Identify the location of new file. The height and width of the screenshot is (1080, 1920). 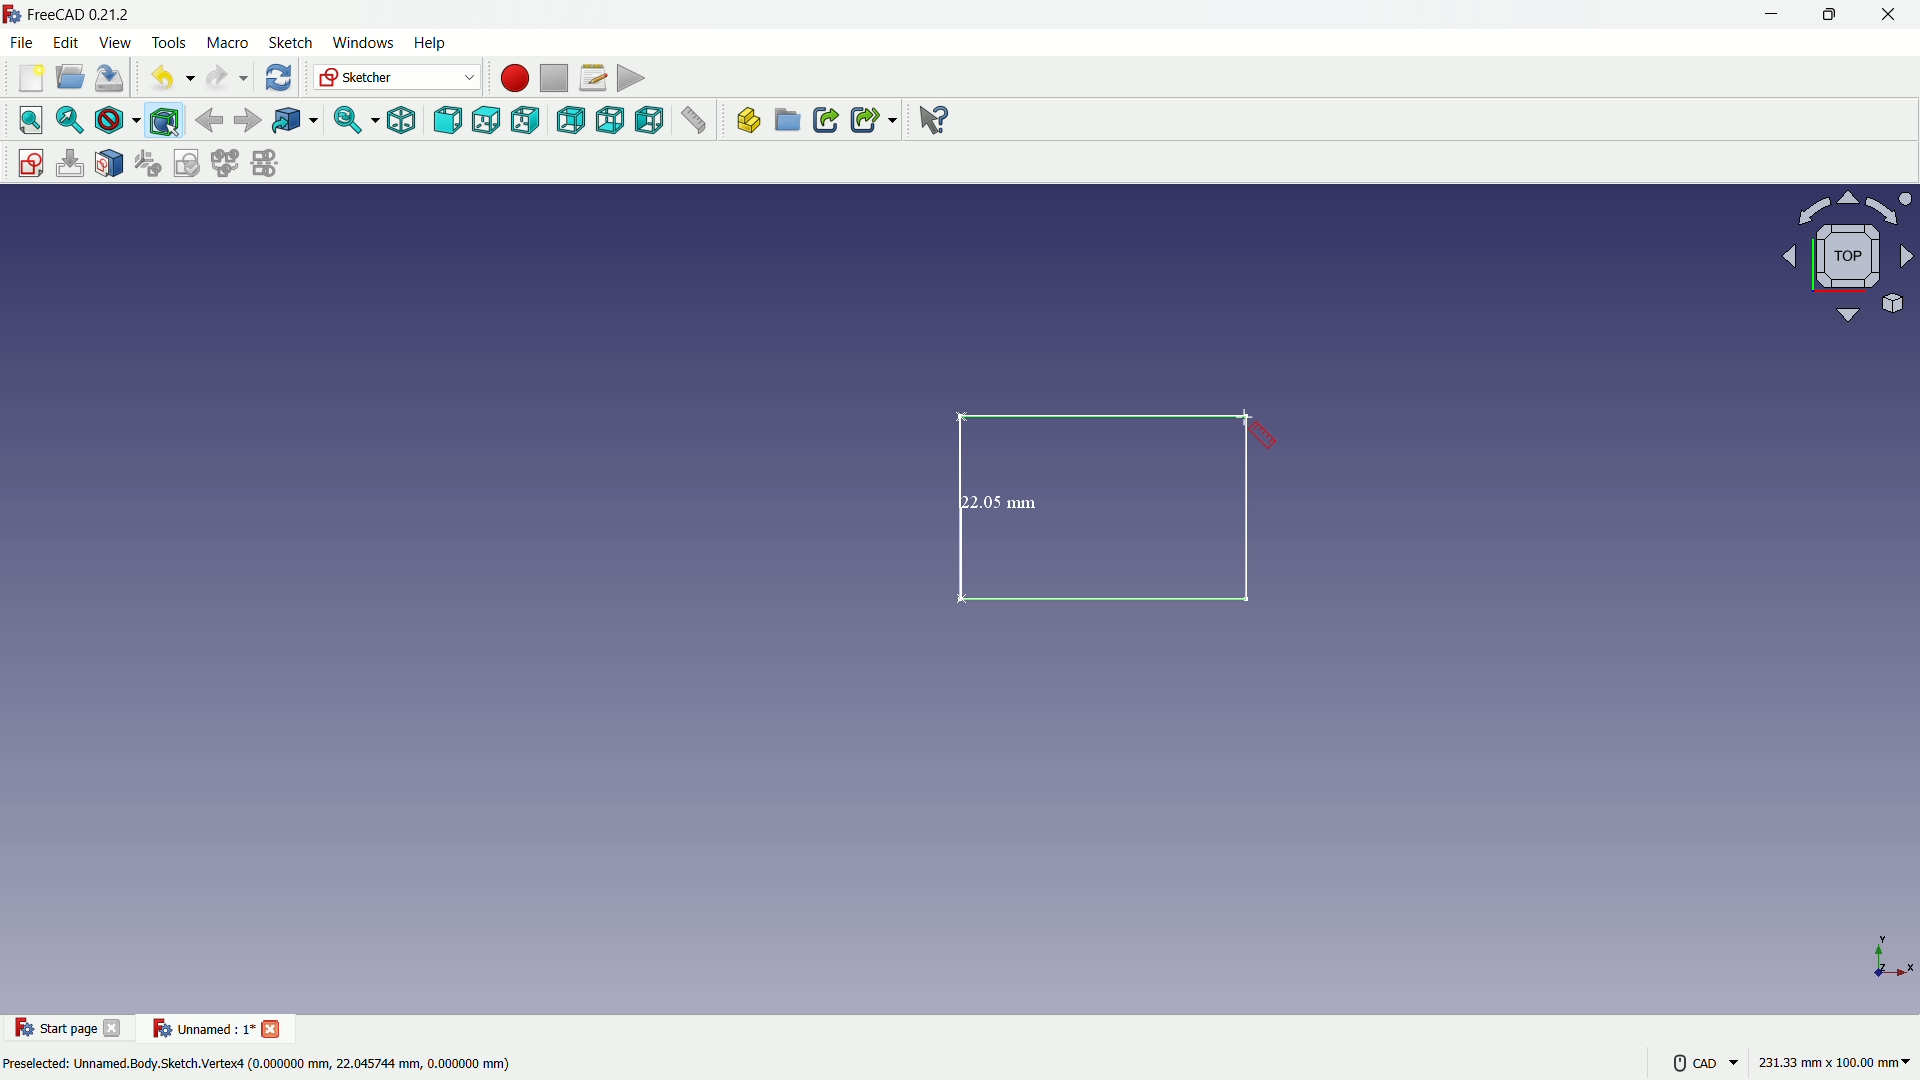
(28, 82).